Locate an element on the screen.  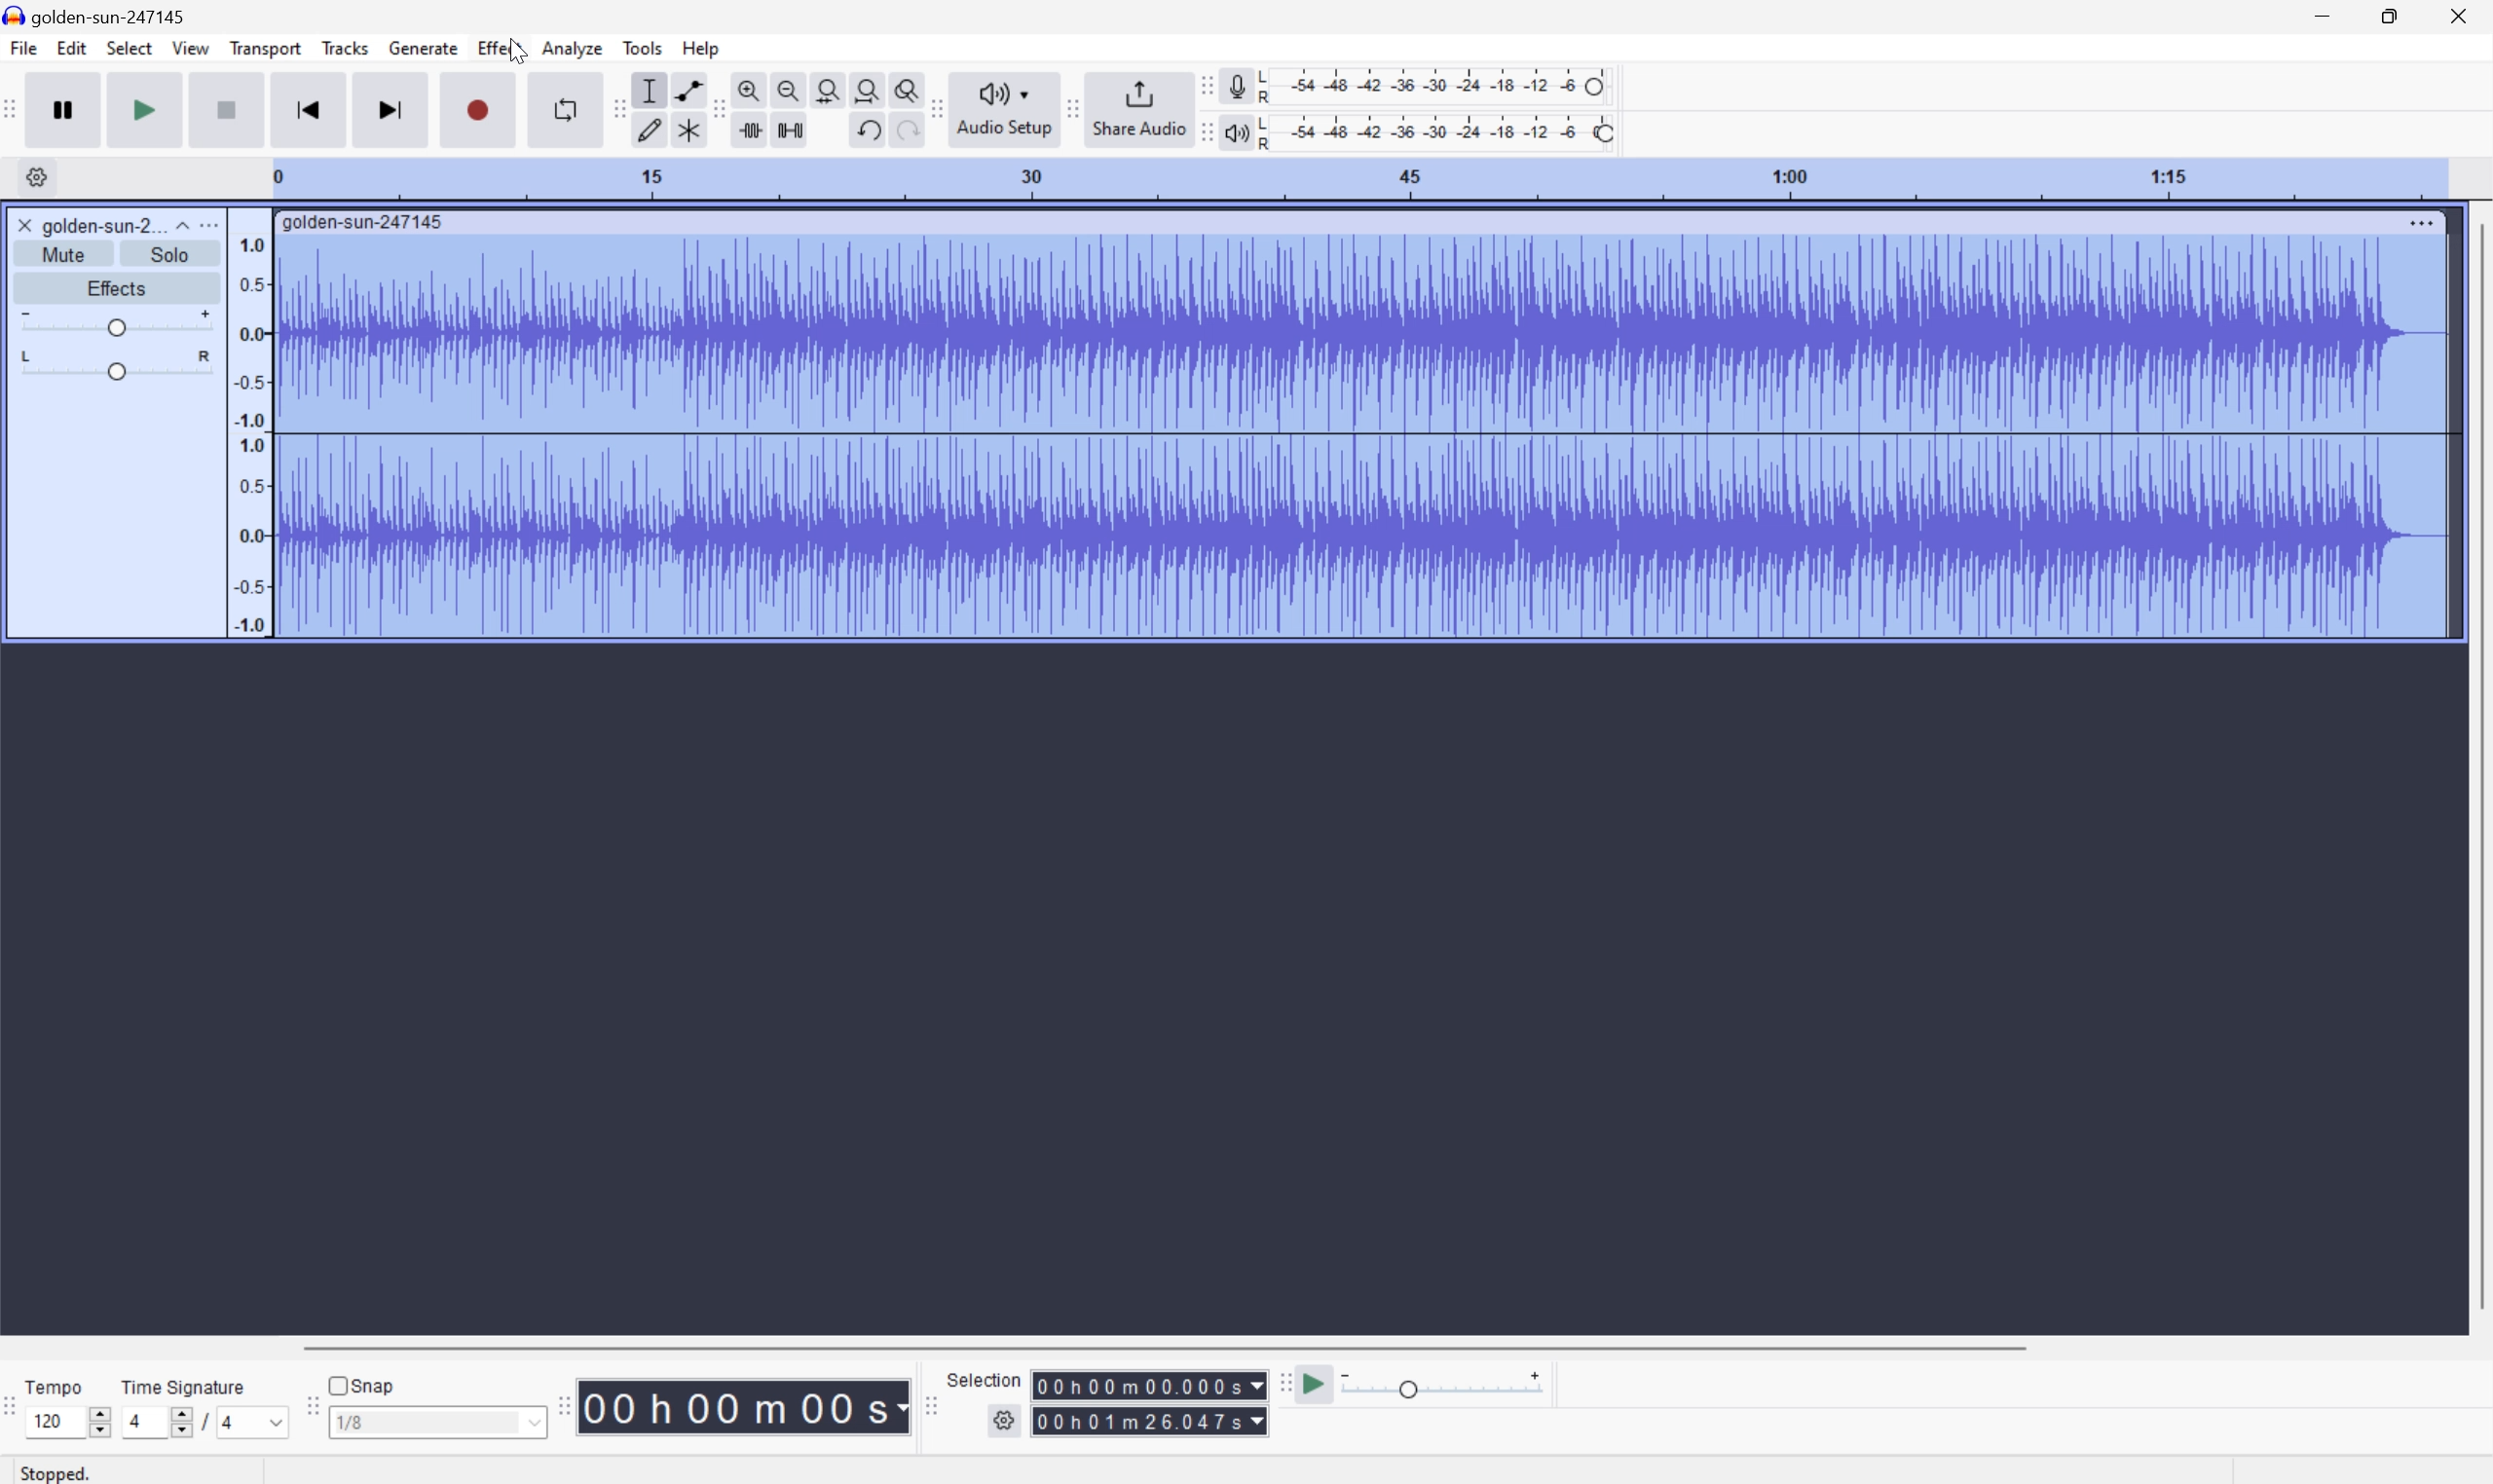
Record meter is located at coordinates (1236, 85).